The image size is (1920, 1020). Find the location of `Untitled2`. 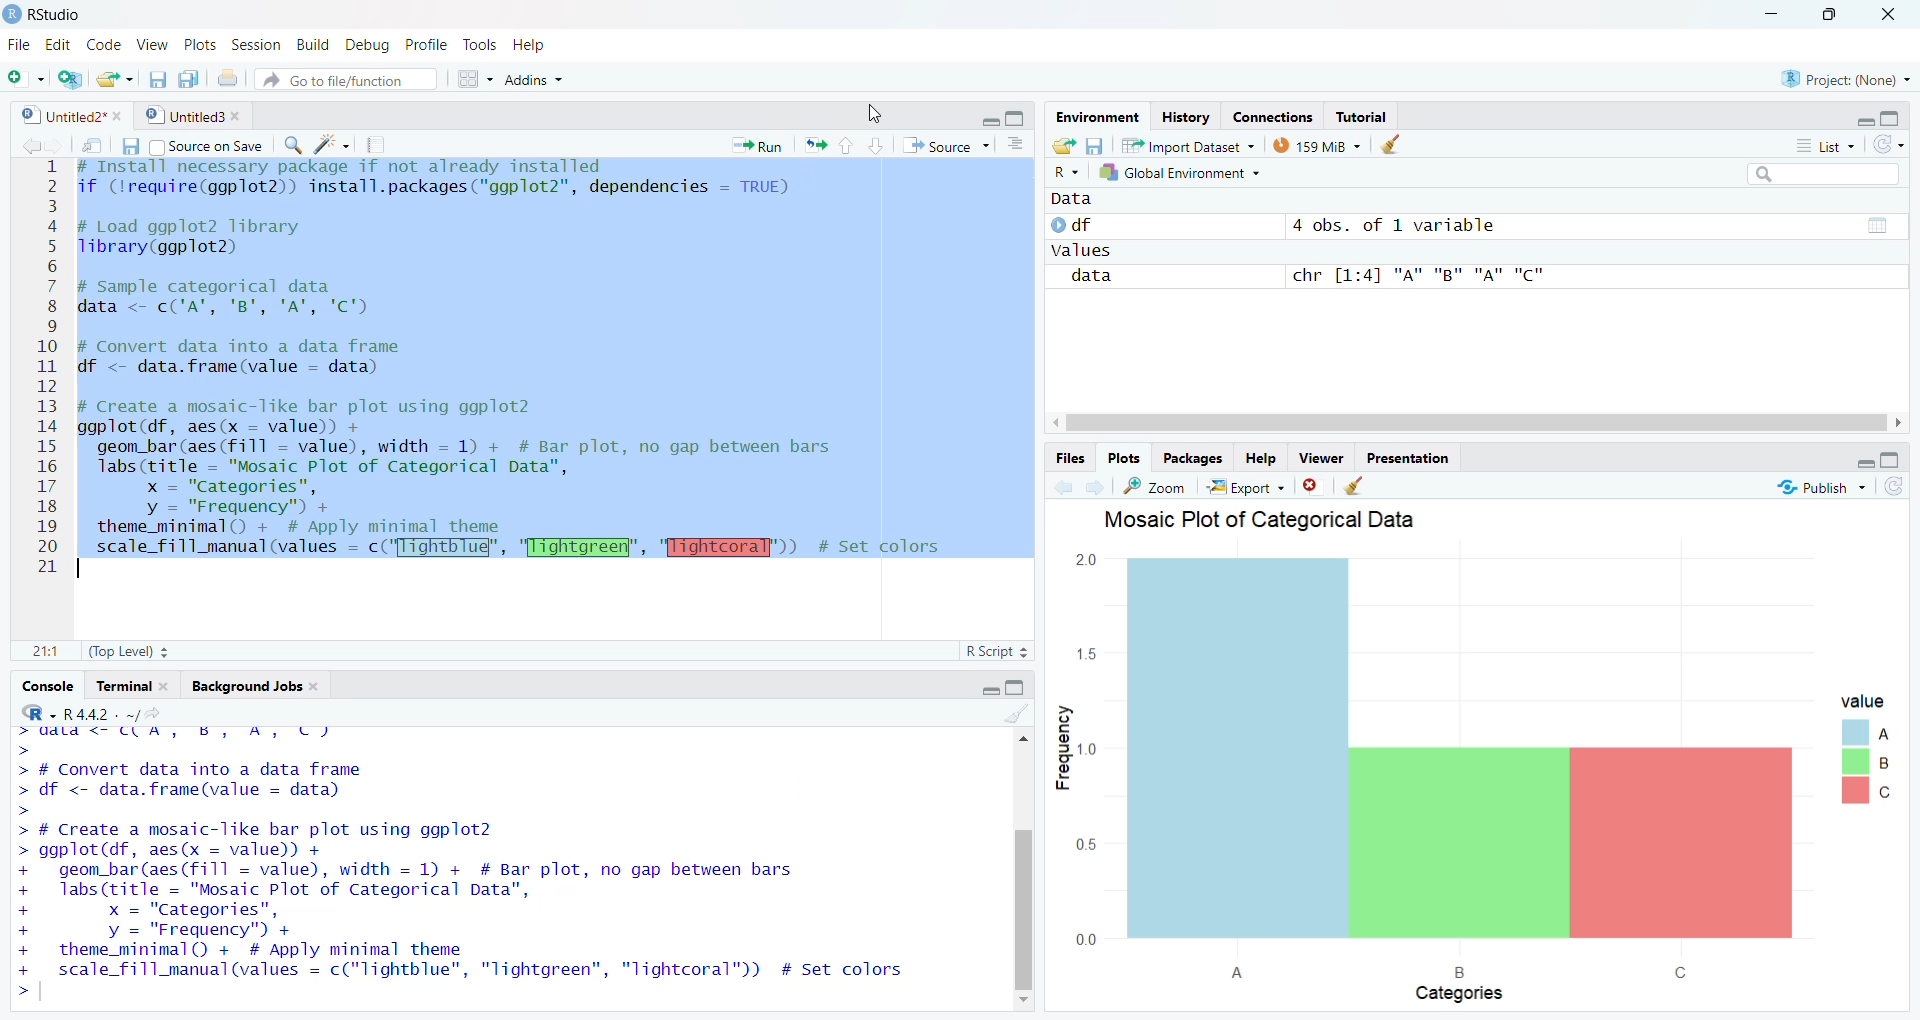

Untitled2 is located at coordinates (72, 117).